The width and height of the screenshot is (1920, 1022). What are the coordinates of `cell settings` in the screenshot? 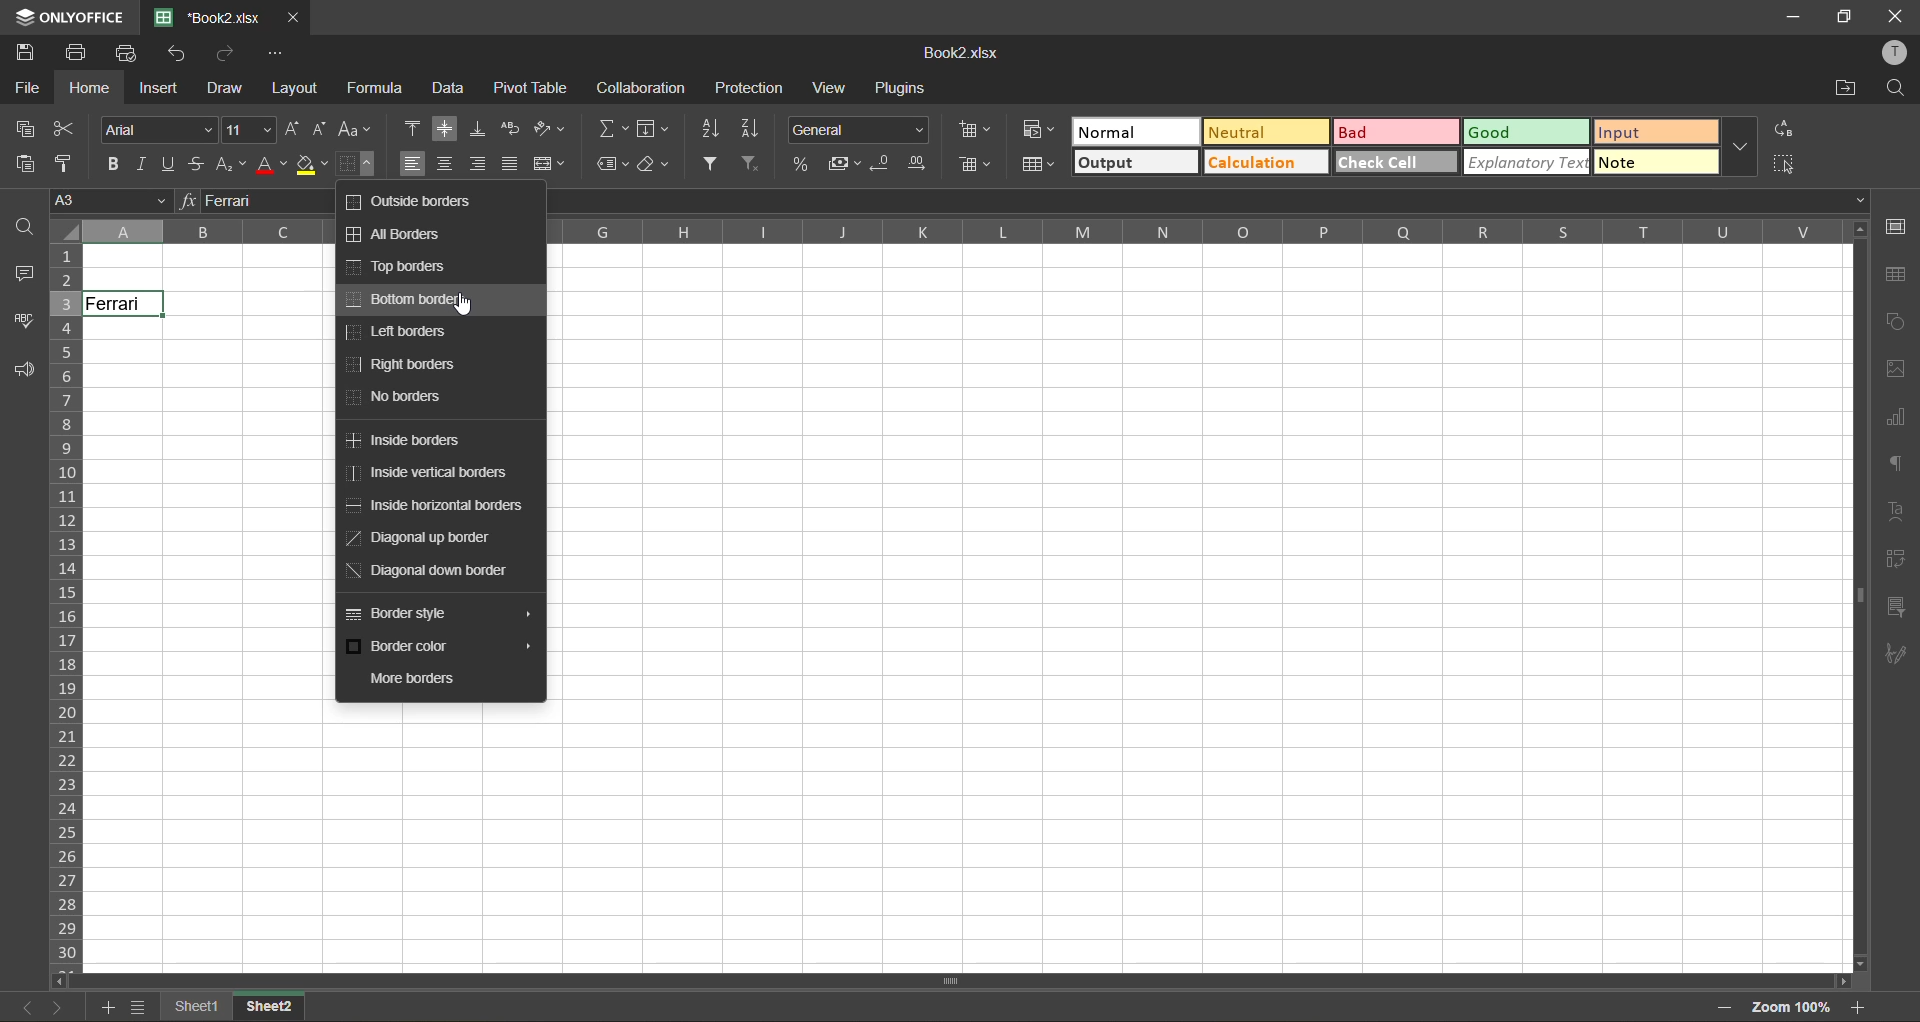 It's located at (1895, 226).